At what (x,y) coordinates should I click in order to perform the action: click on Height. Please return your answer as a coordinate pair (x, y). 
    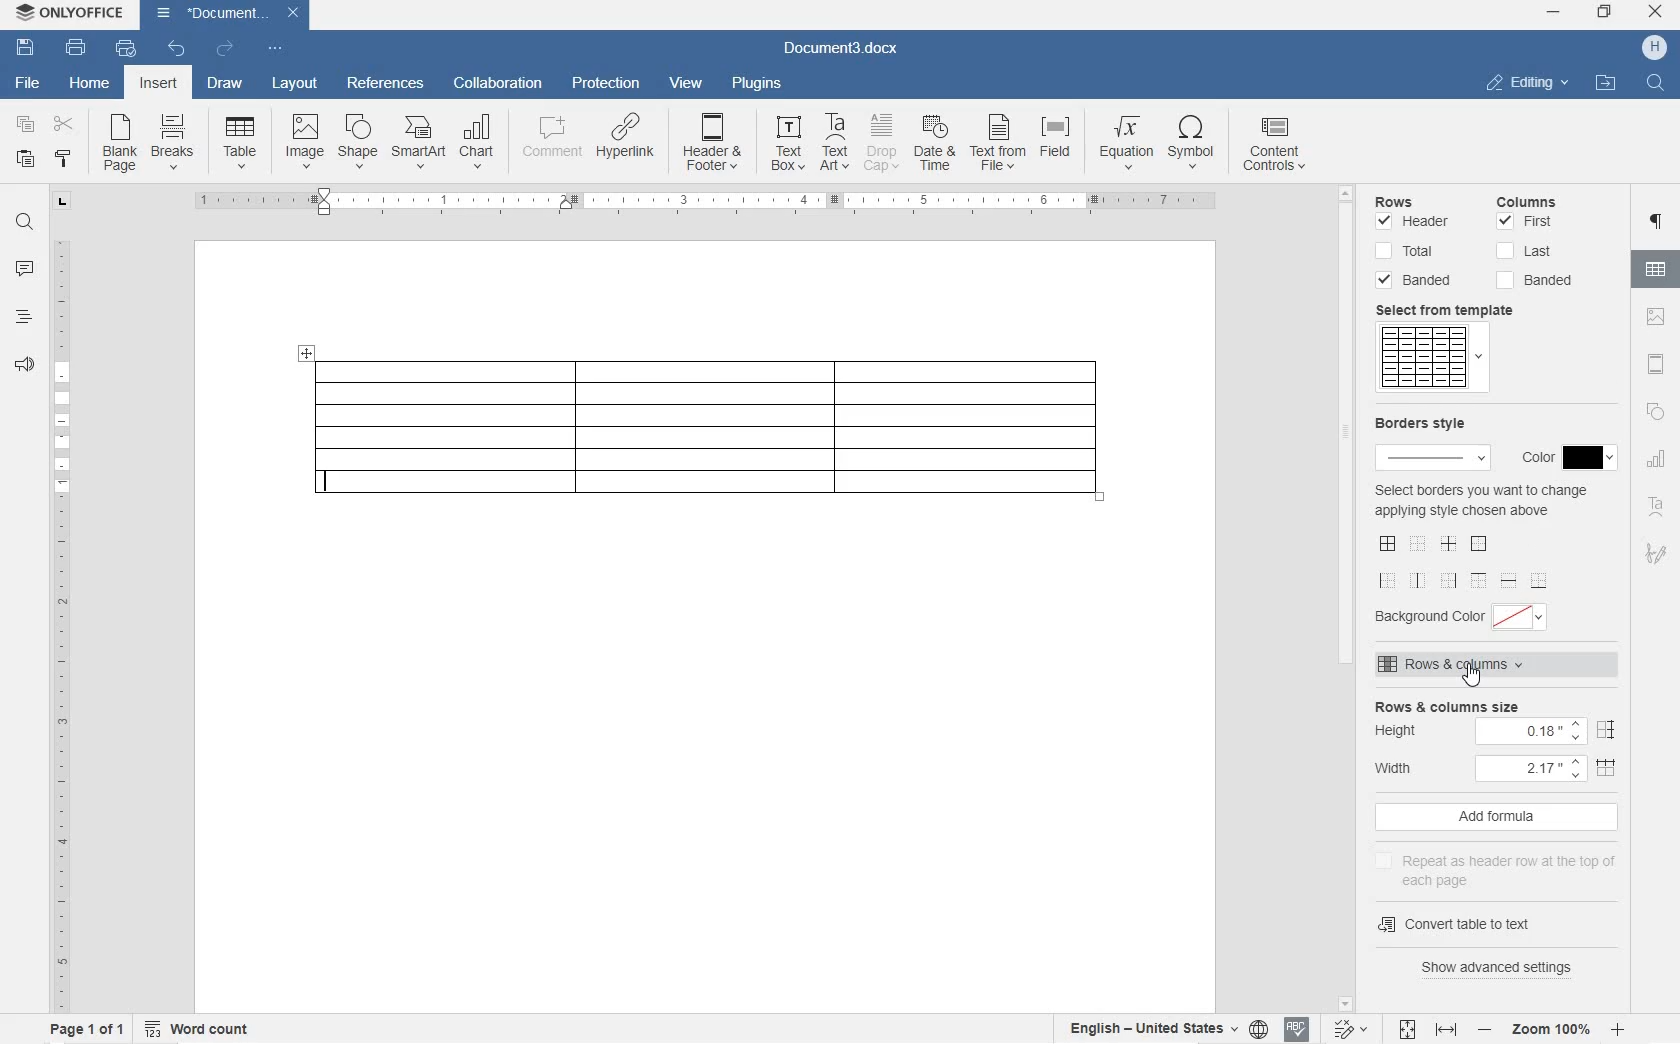
    Looking at the image, I should click on (1498, 731).